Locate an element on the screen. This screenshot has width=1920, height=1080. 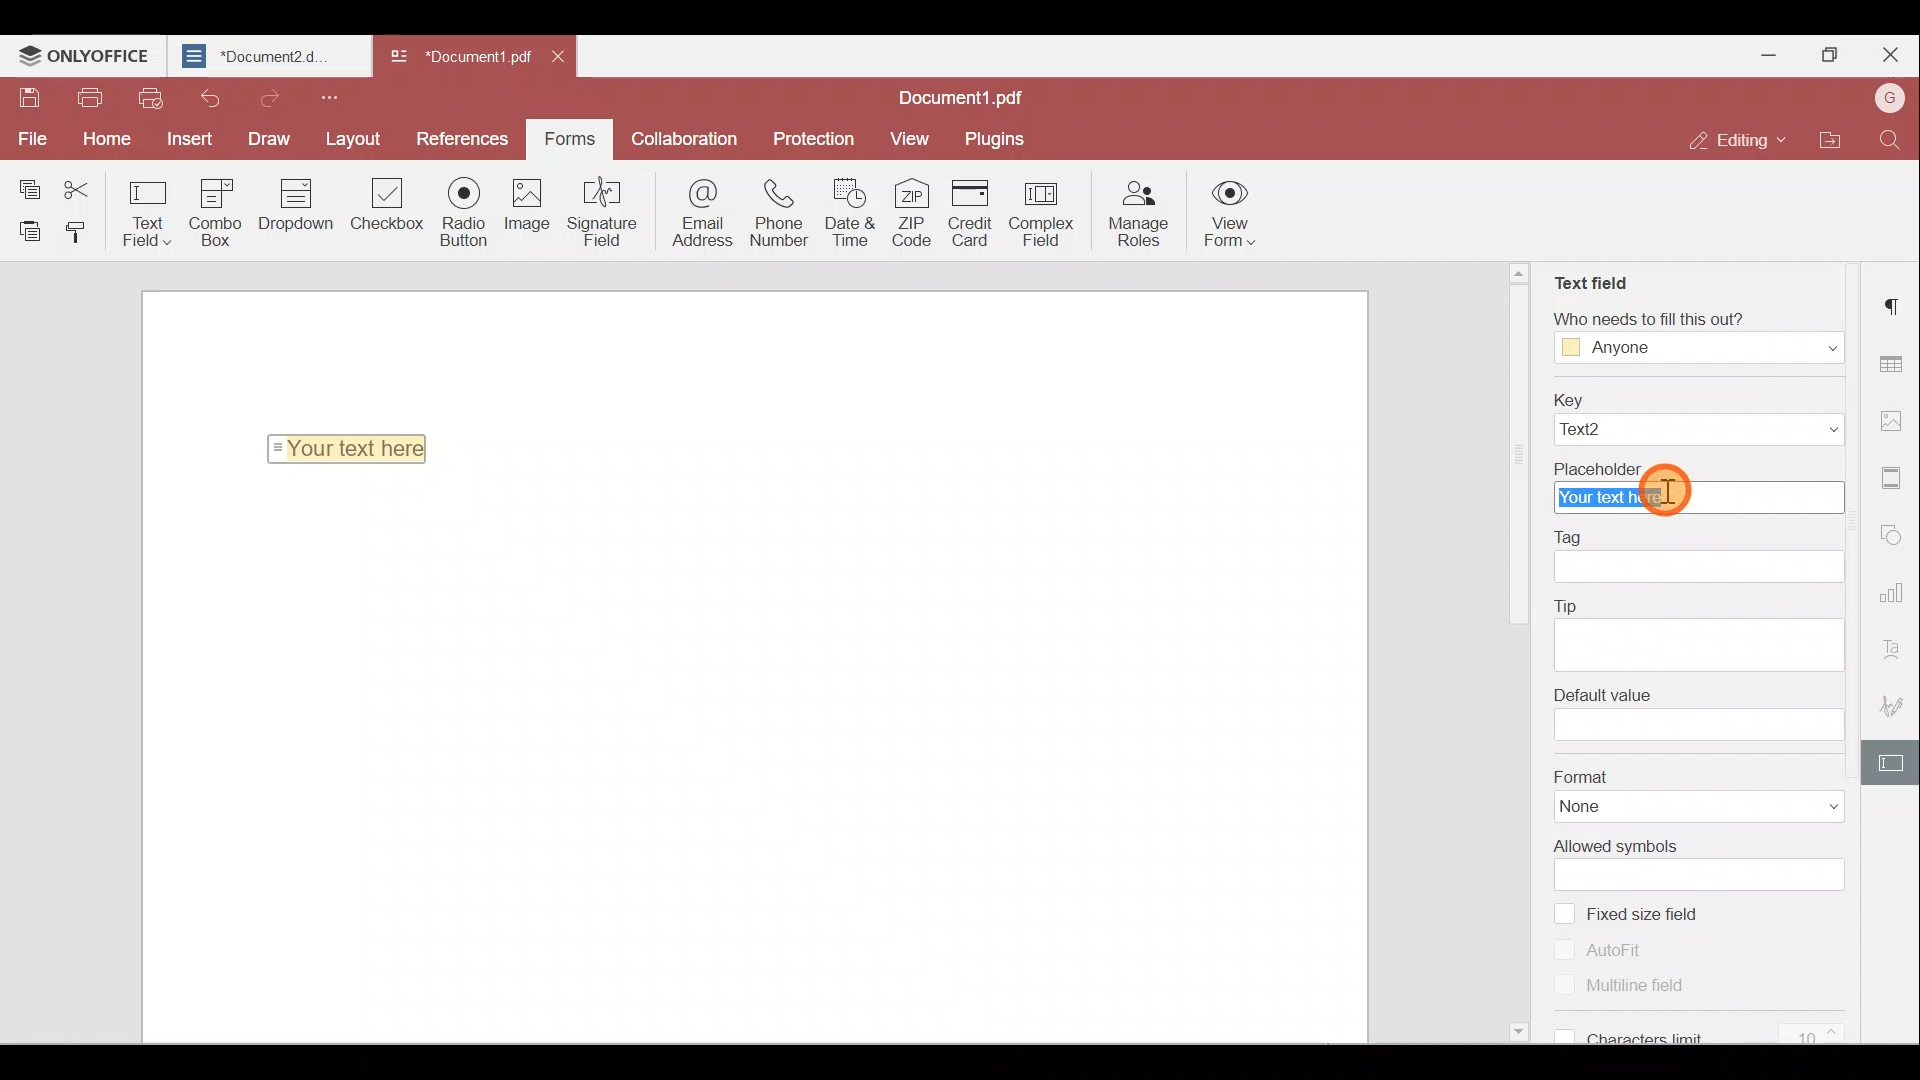
Format dropdown is located at coordinates (1810, 807).